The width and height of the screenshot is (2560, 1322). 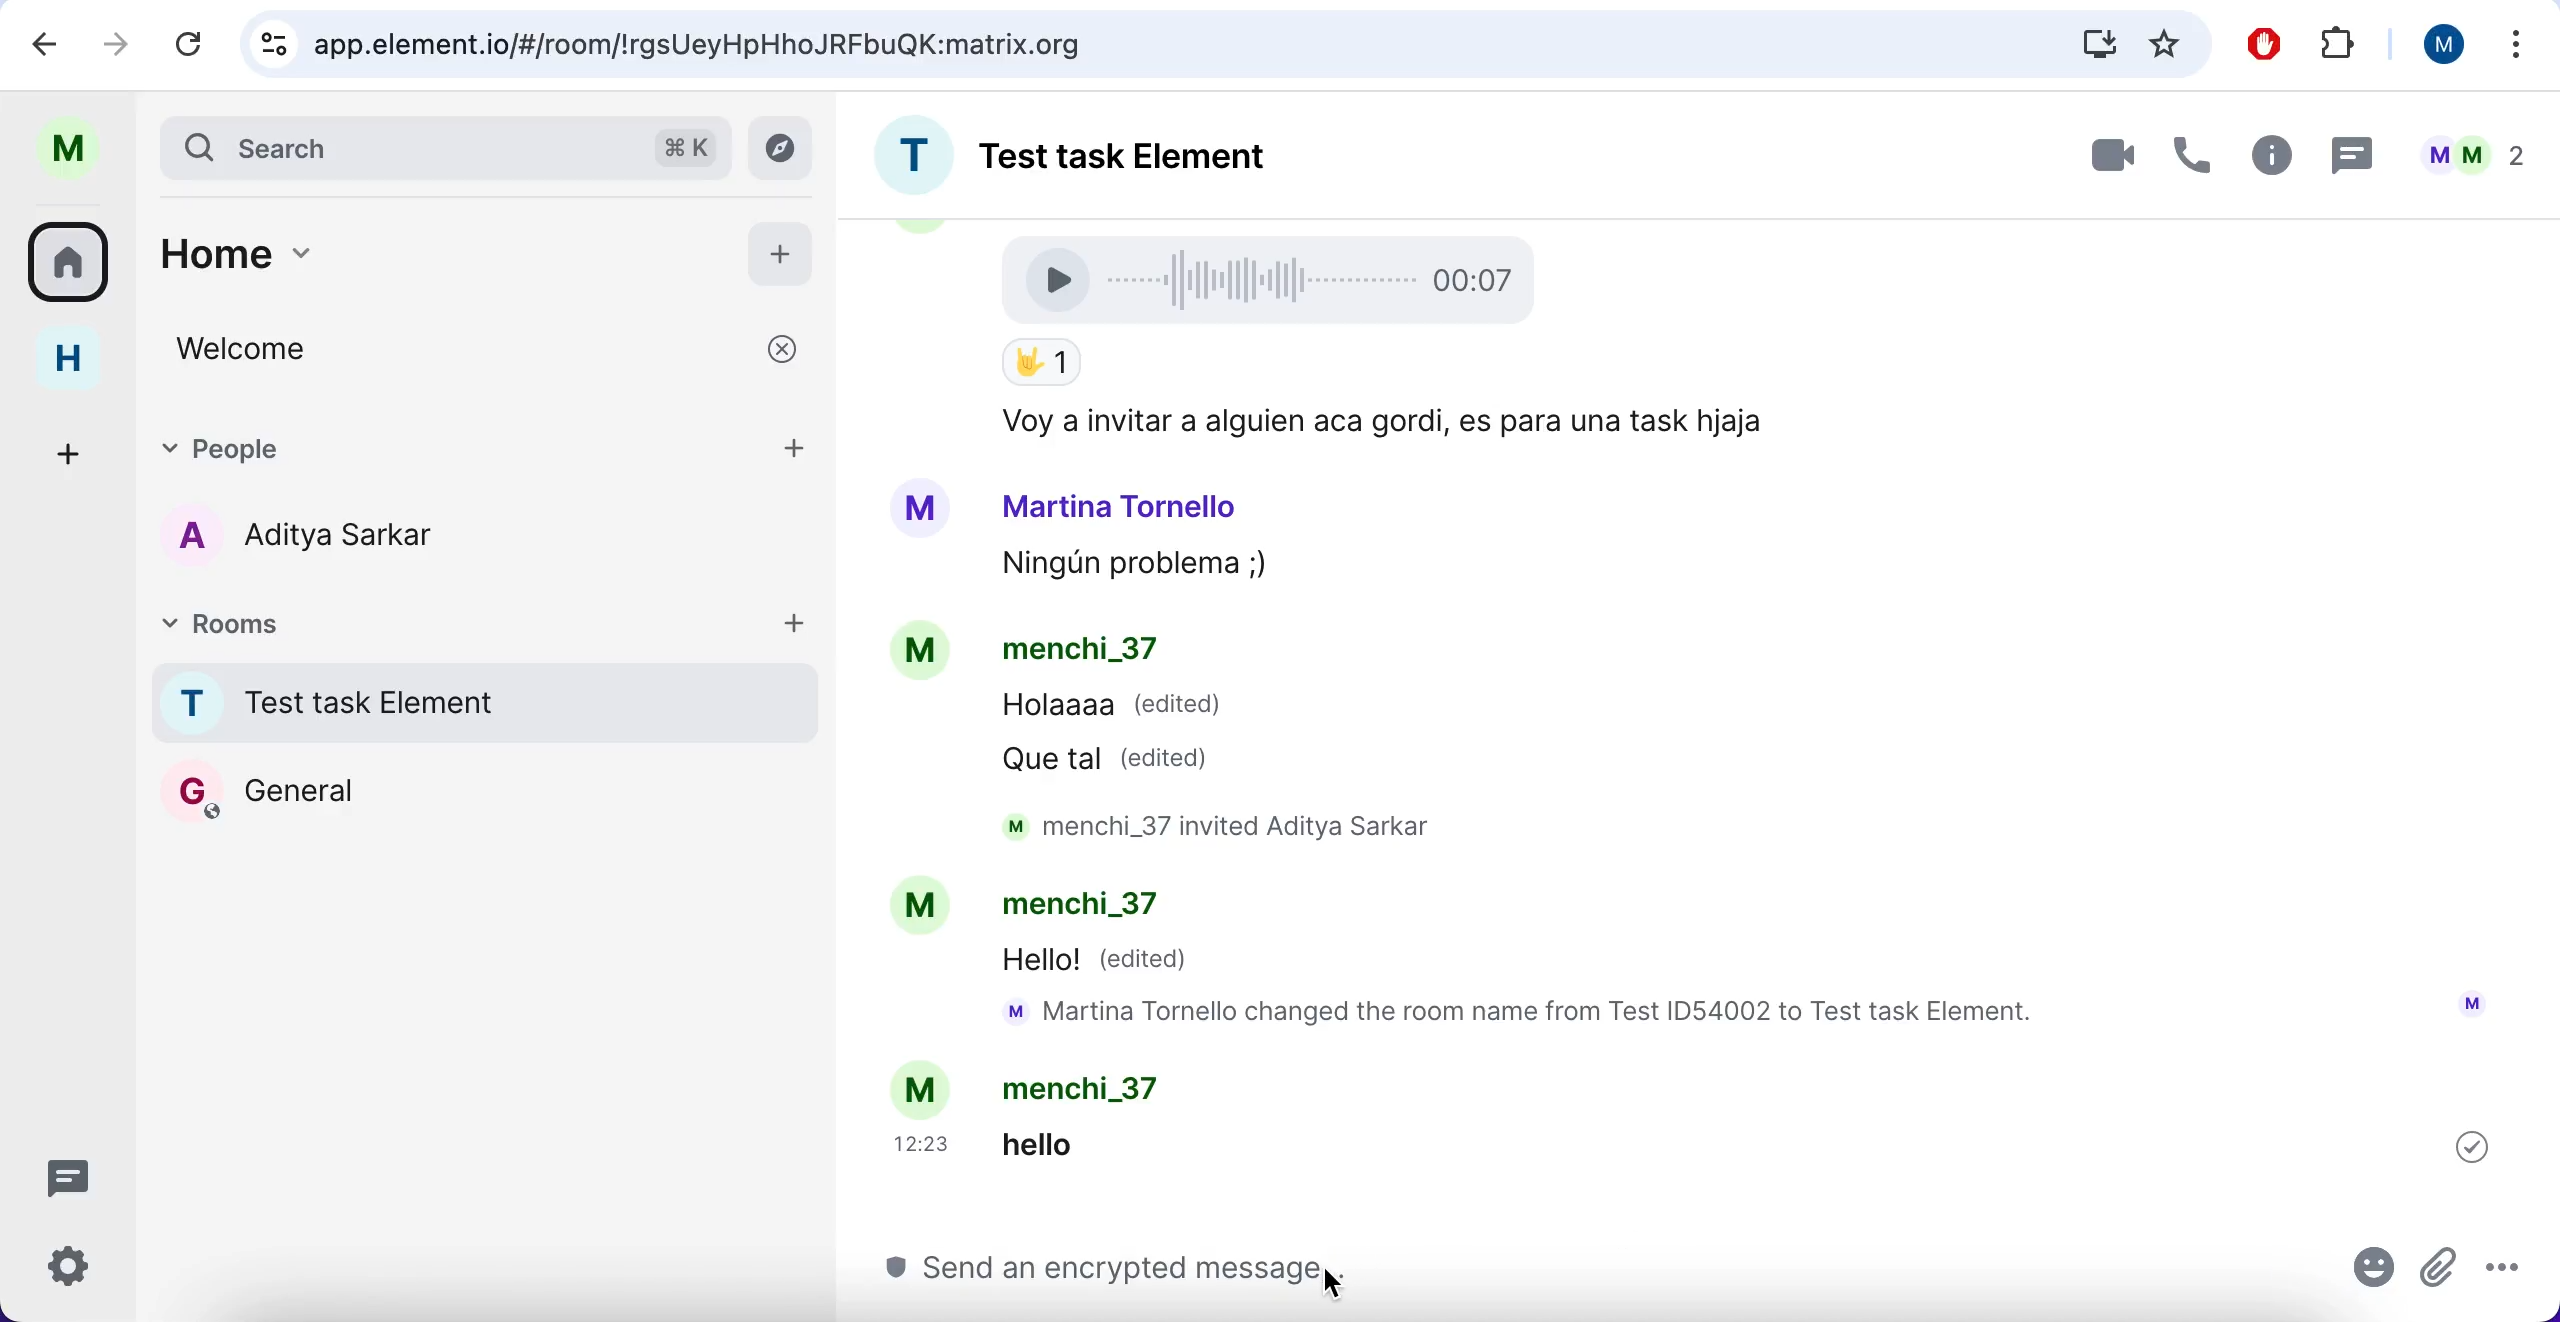 I want to click on search bar, so click(x=442, y=146).